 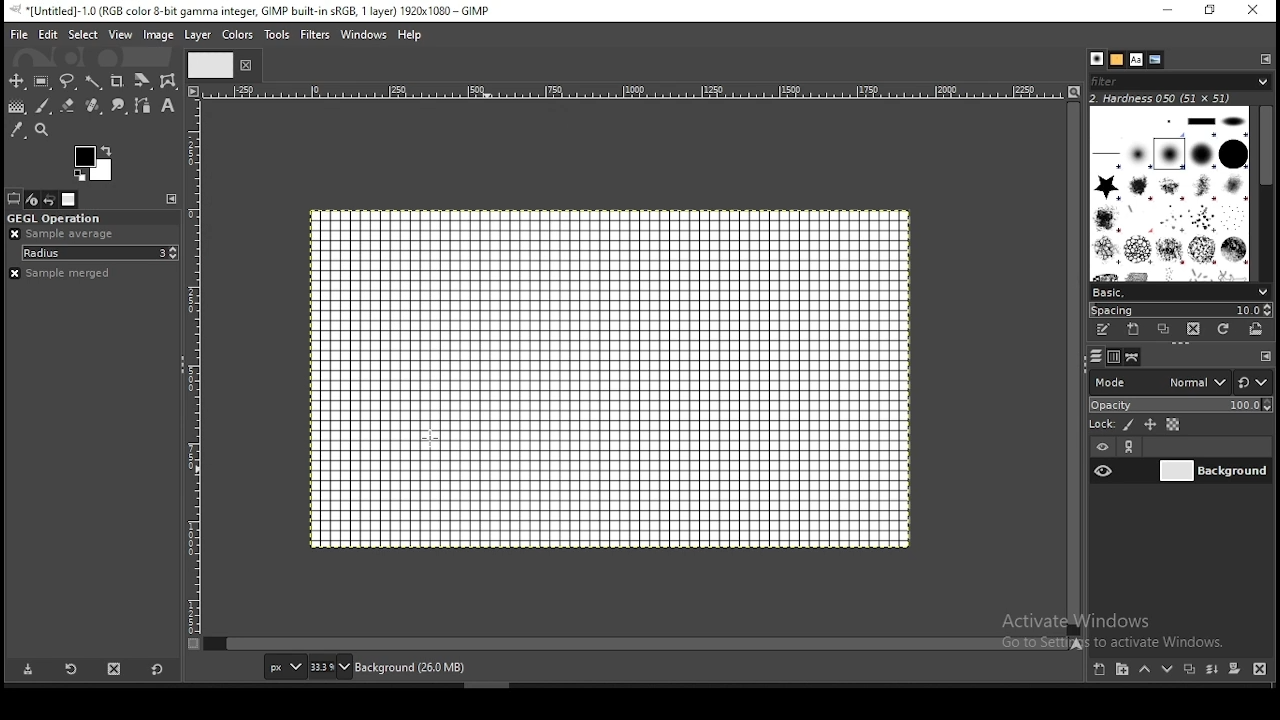 I want to click on images, so click(x=70, y=200).